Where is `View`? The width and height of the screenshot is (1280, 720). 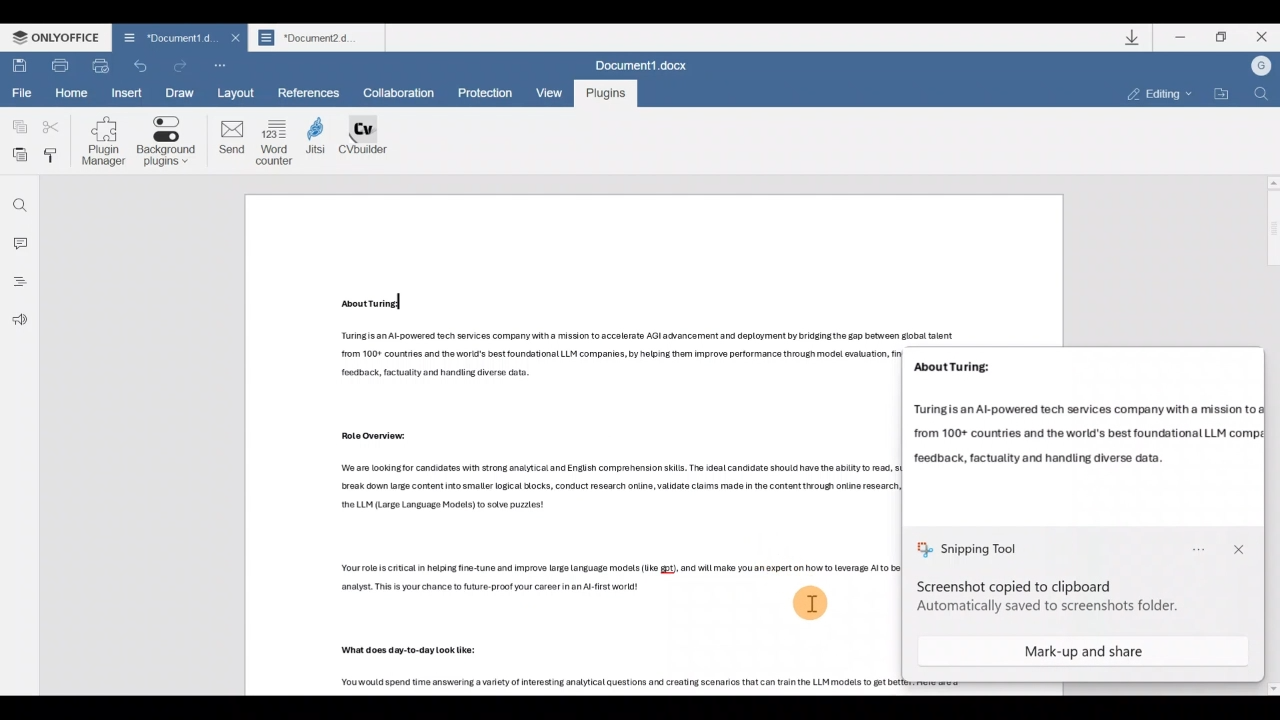 View is located at coordinates (554, 89).